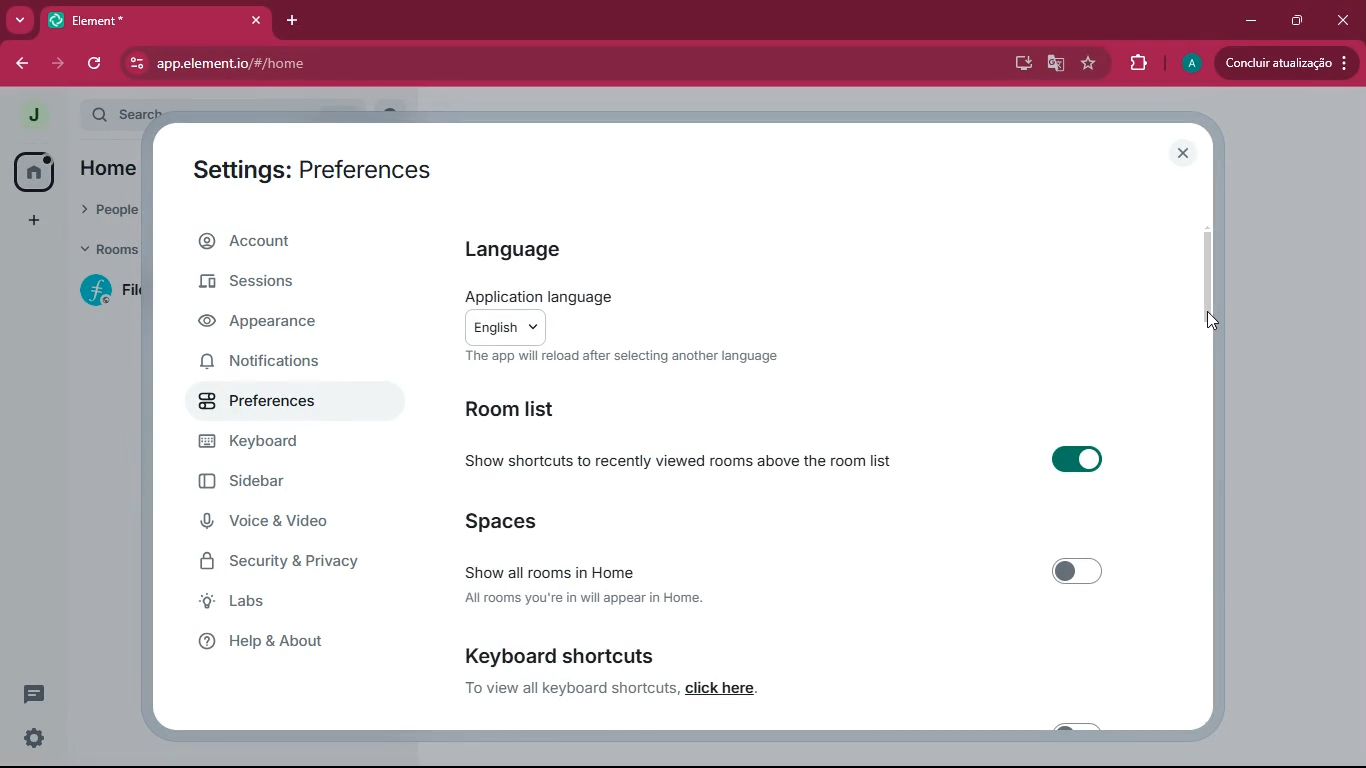  I want to click on appearance, so click(274, 323).